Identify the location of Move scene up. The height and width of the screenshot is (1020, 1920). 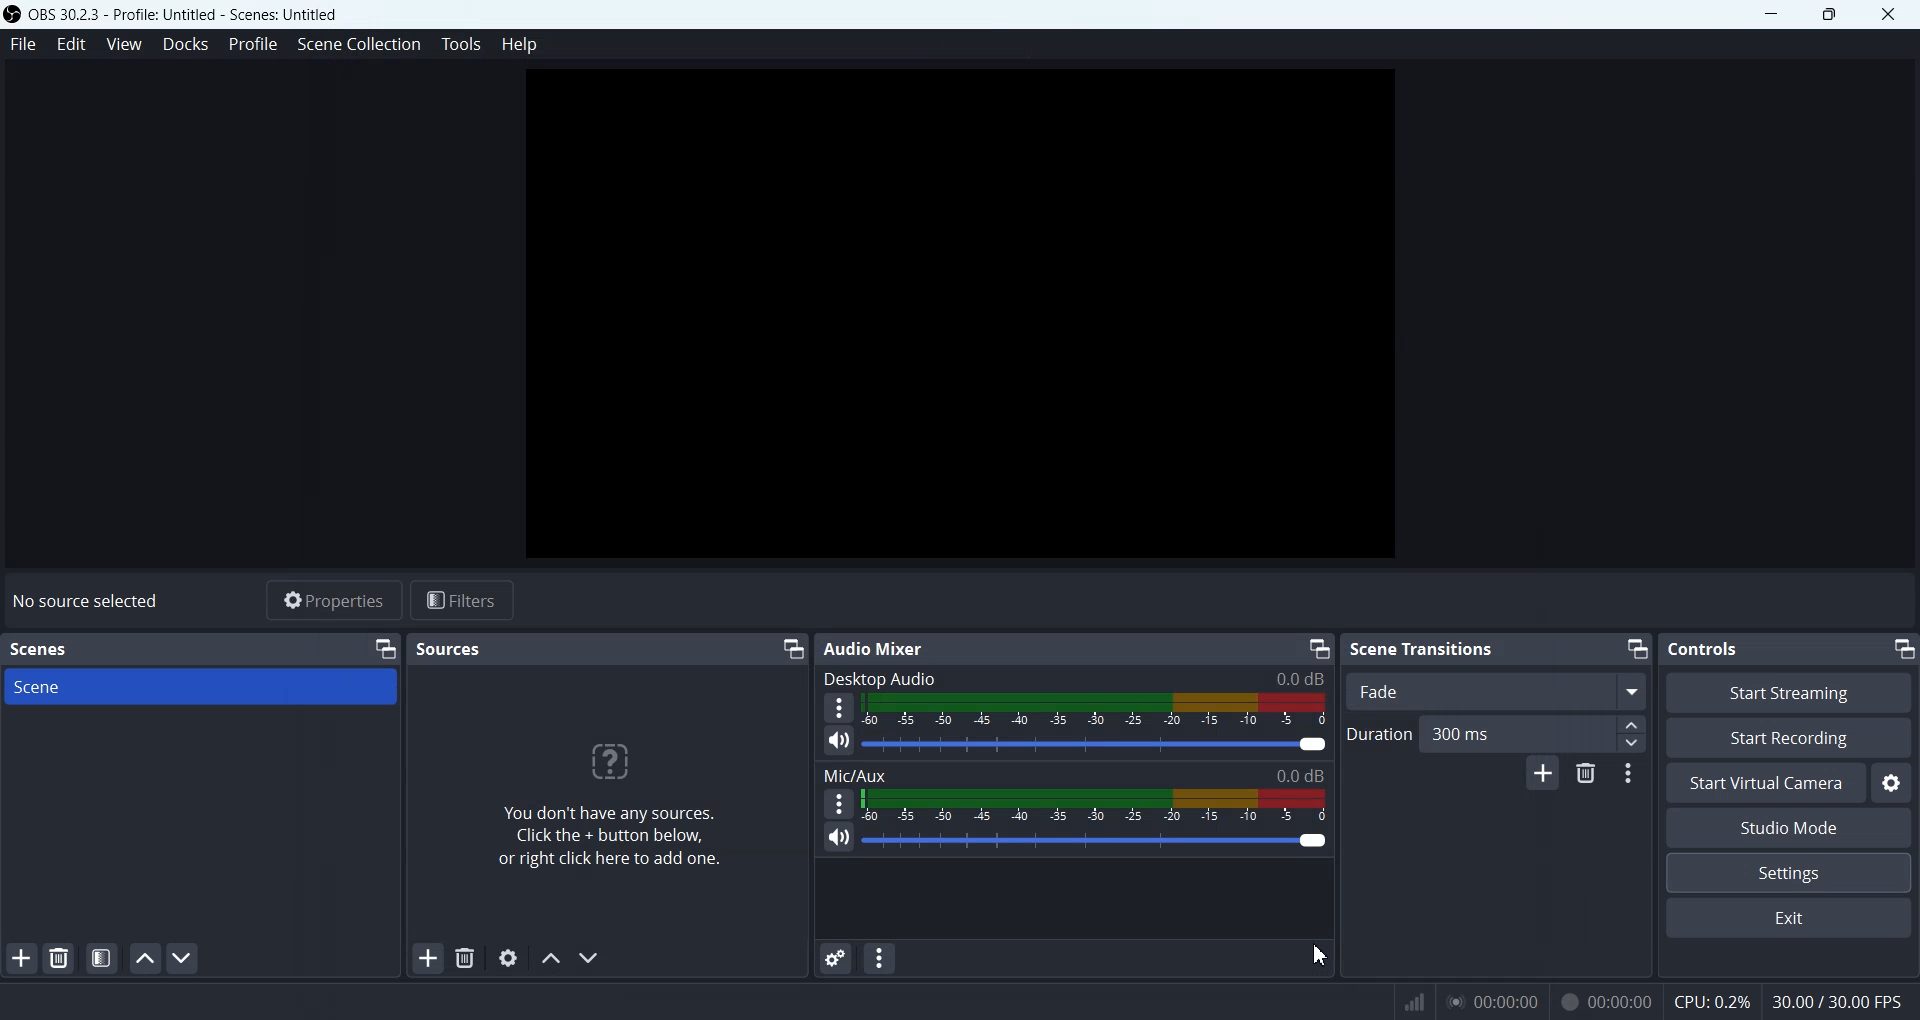
(144, 958).